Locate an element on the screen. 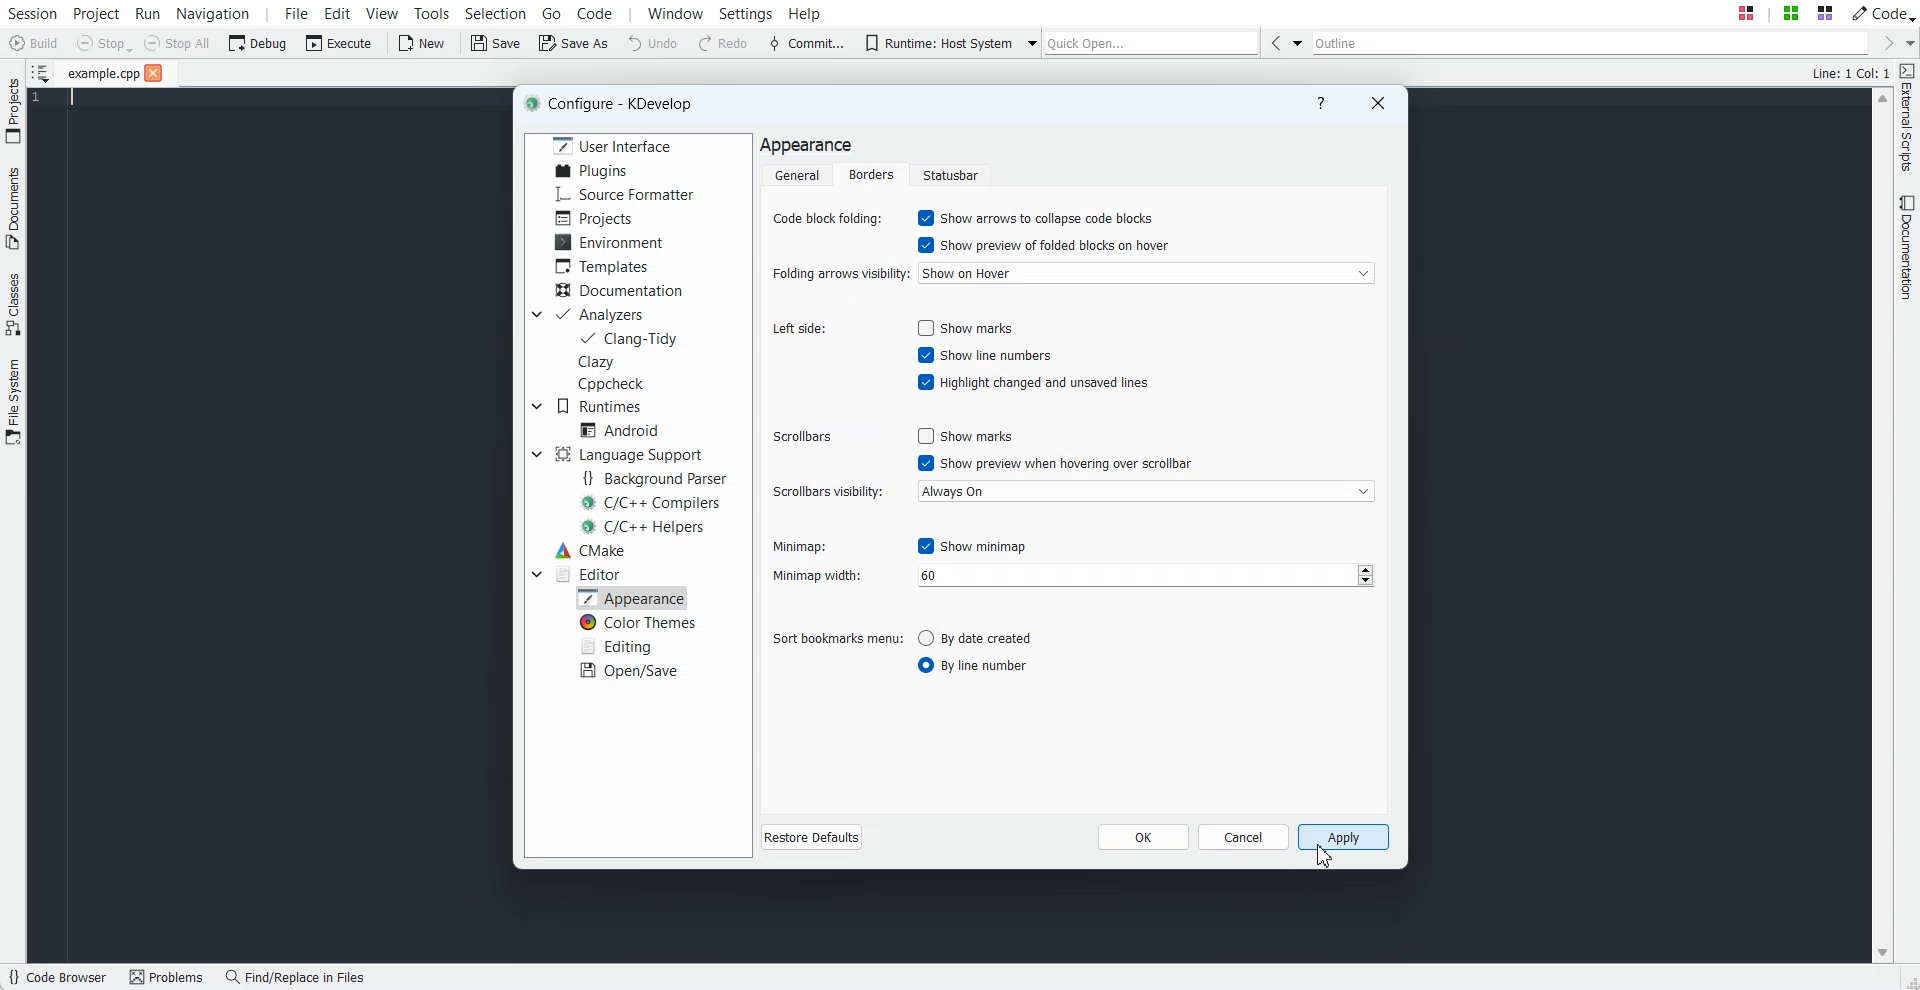  Apply is located at coordinates (1346, 837).